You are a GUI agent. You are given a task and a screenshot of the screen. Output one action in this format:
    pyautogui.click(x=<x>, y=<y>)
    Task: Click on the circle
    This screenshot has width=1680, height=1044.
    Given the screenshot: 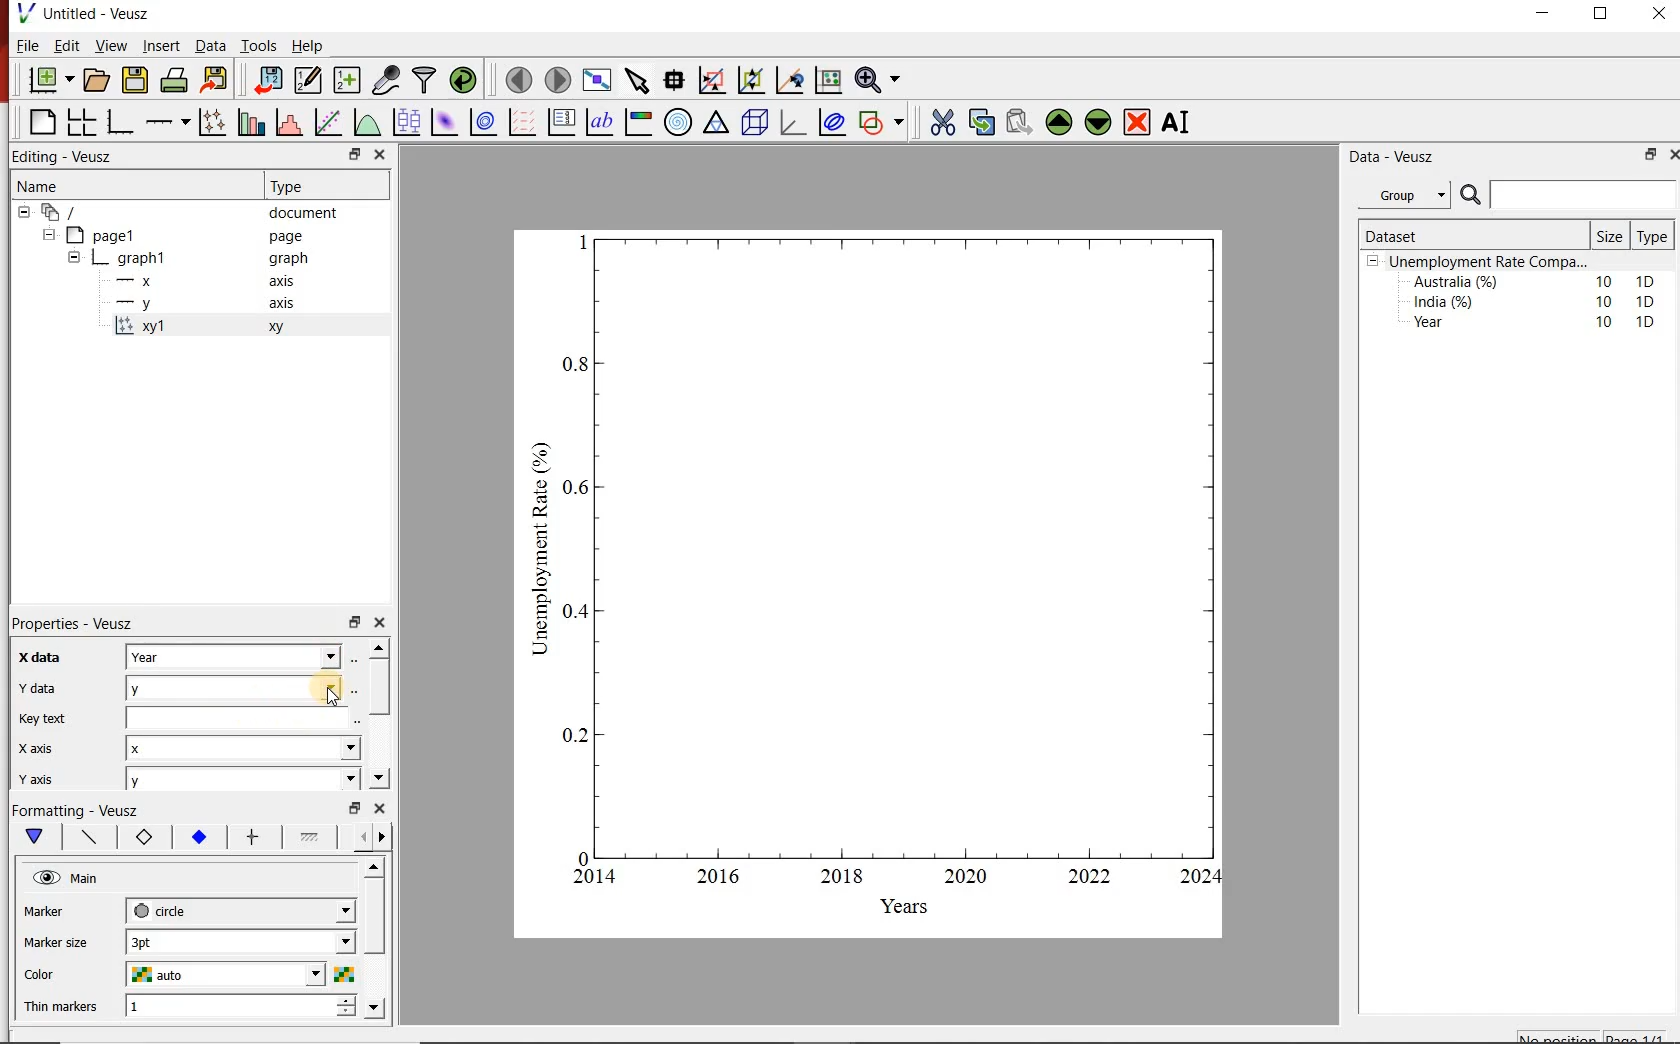 What is the action you would take?
    pyautogui.click(x=238, y=908)
    